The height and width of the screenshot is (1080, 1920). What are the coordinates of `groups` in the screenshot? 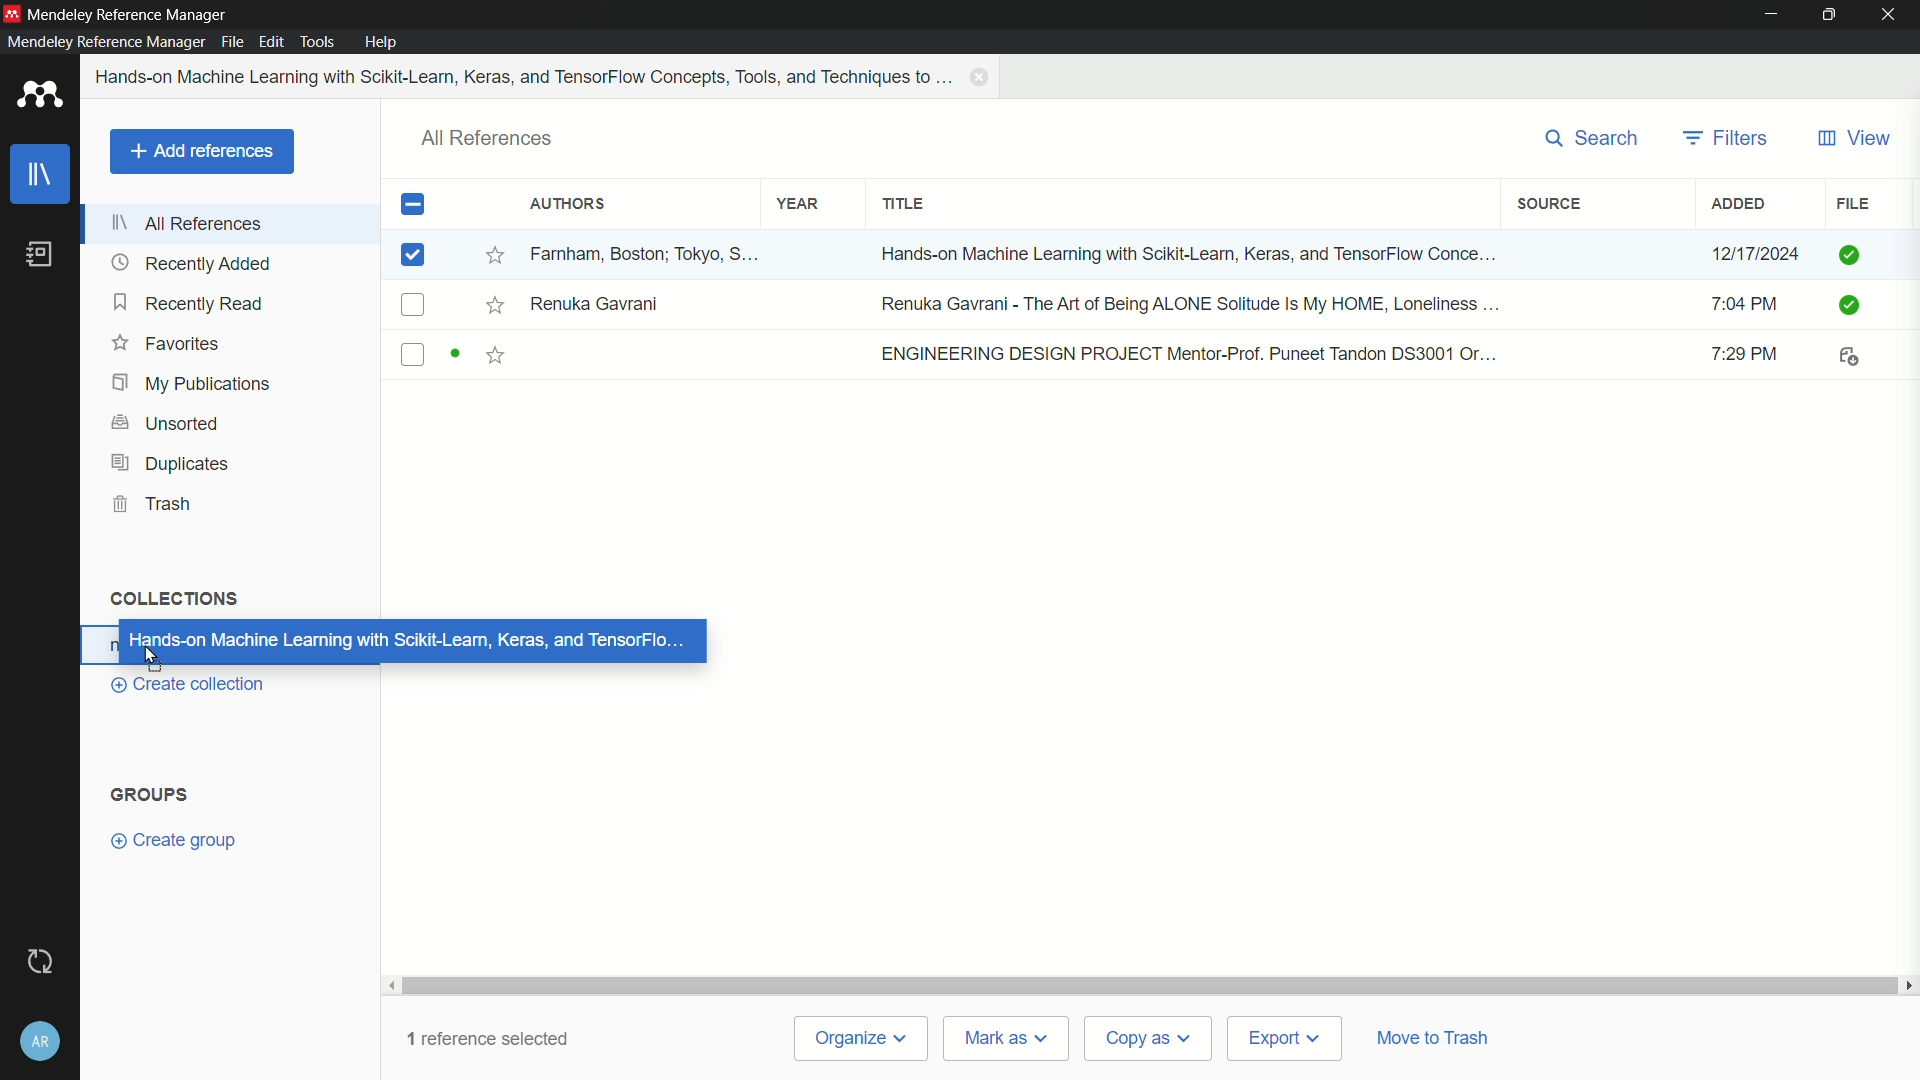 It's located at (149, 795).